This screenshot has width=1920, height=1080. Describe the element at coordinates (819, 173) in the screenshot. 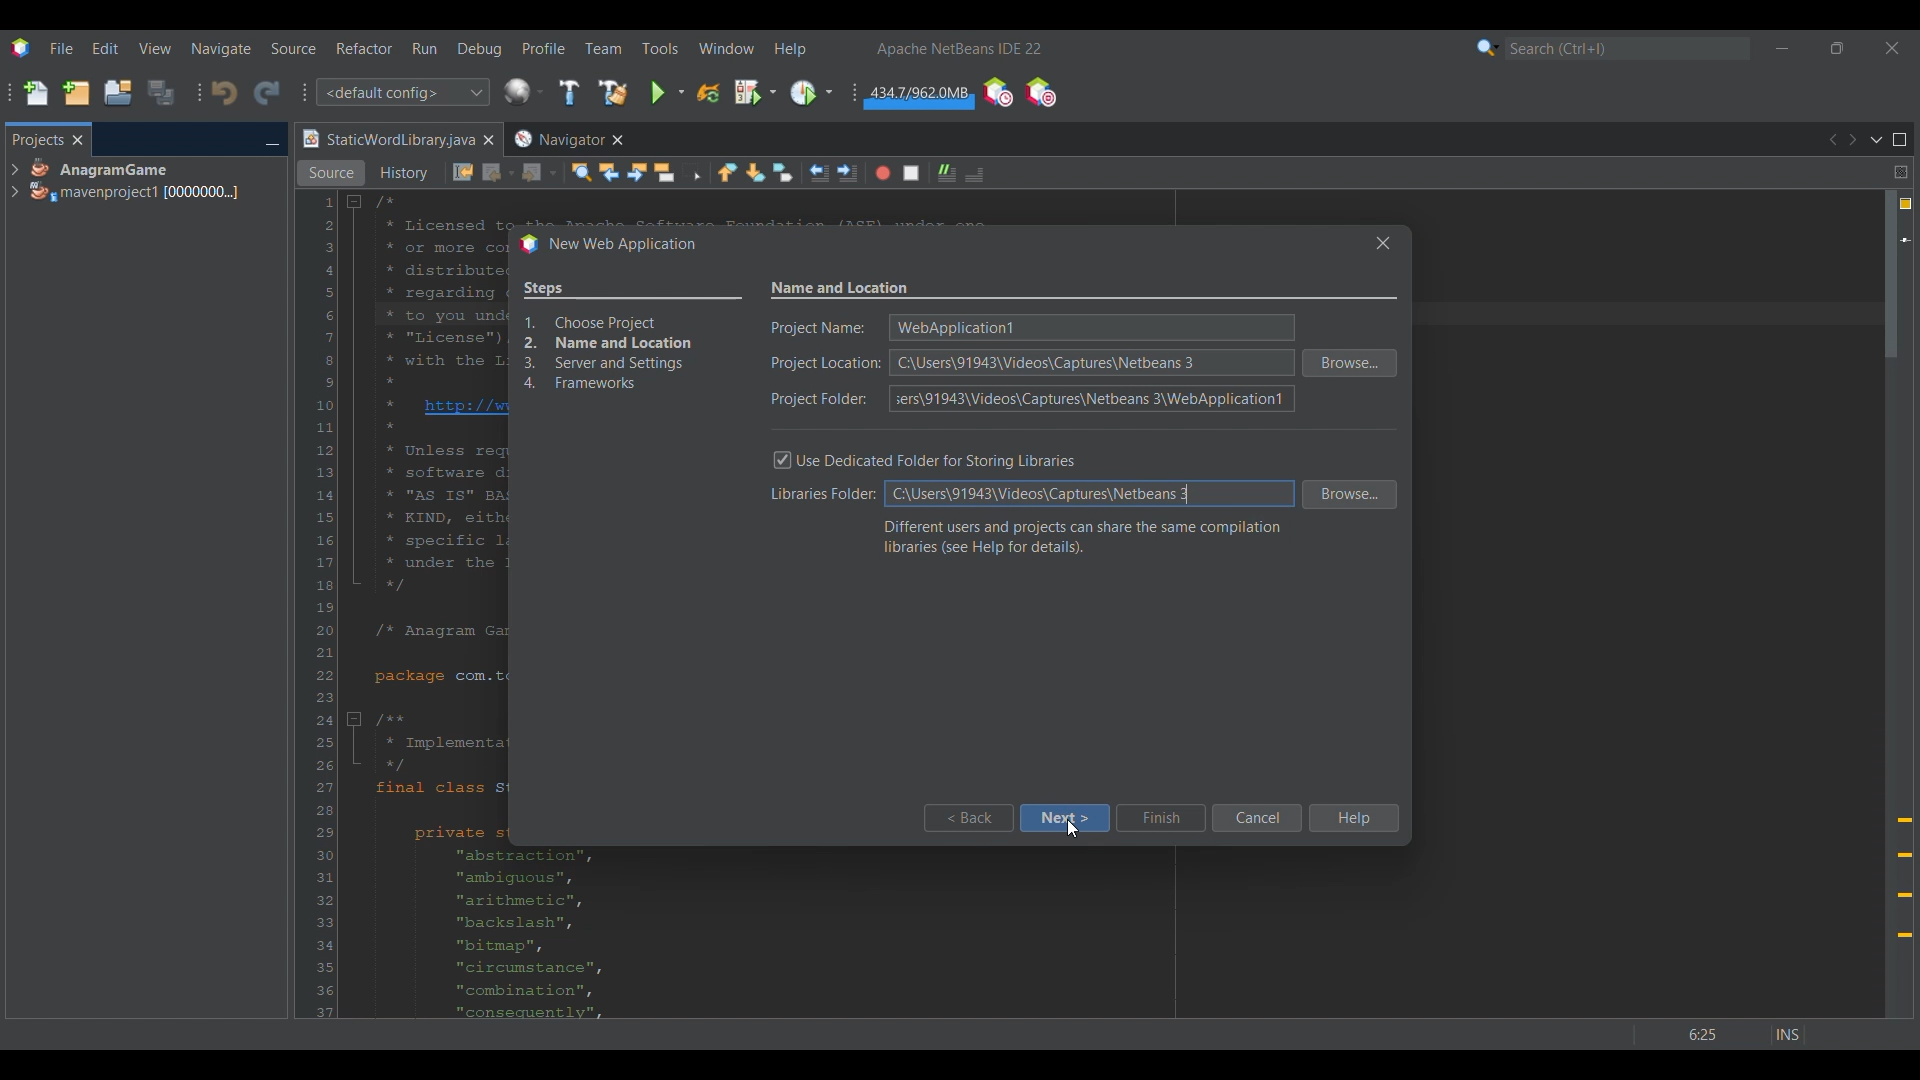

I see `Shift line left` at that location.